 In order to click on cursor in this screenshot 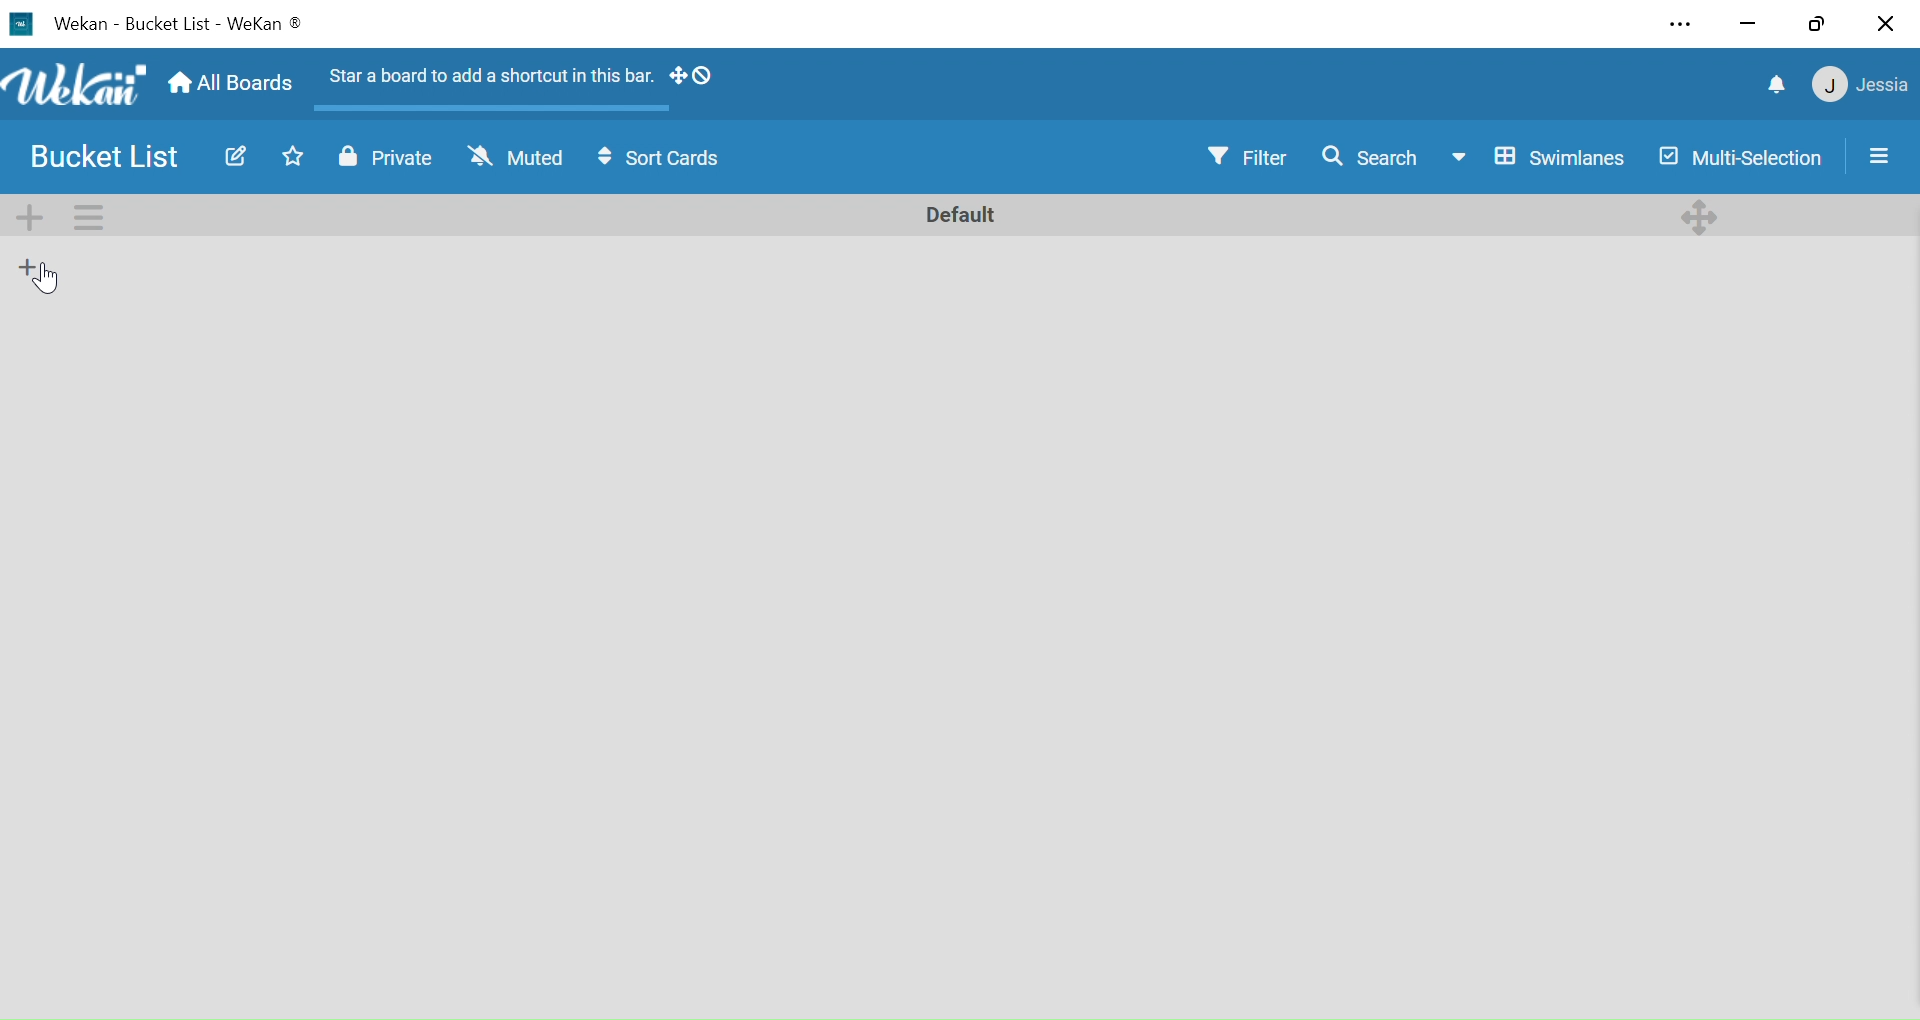, I will do `click(49, 280)`.